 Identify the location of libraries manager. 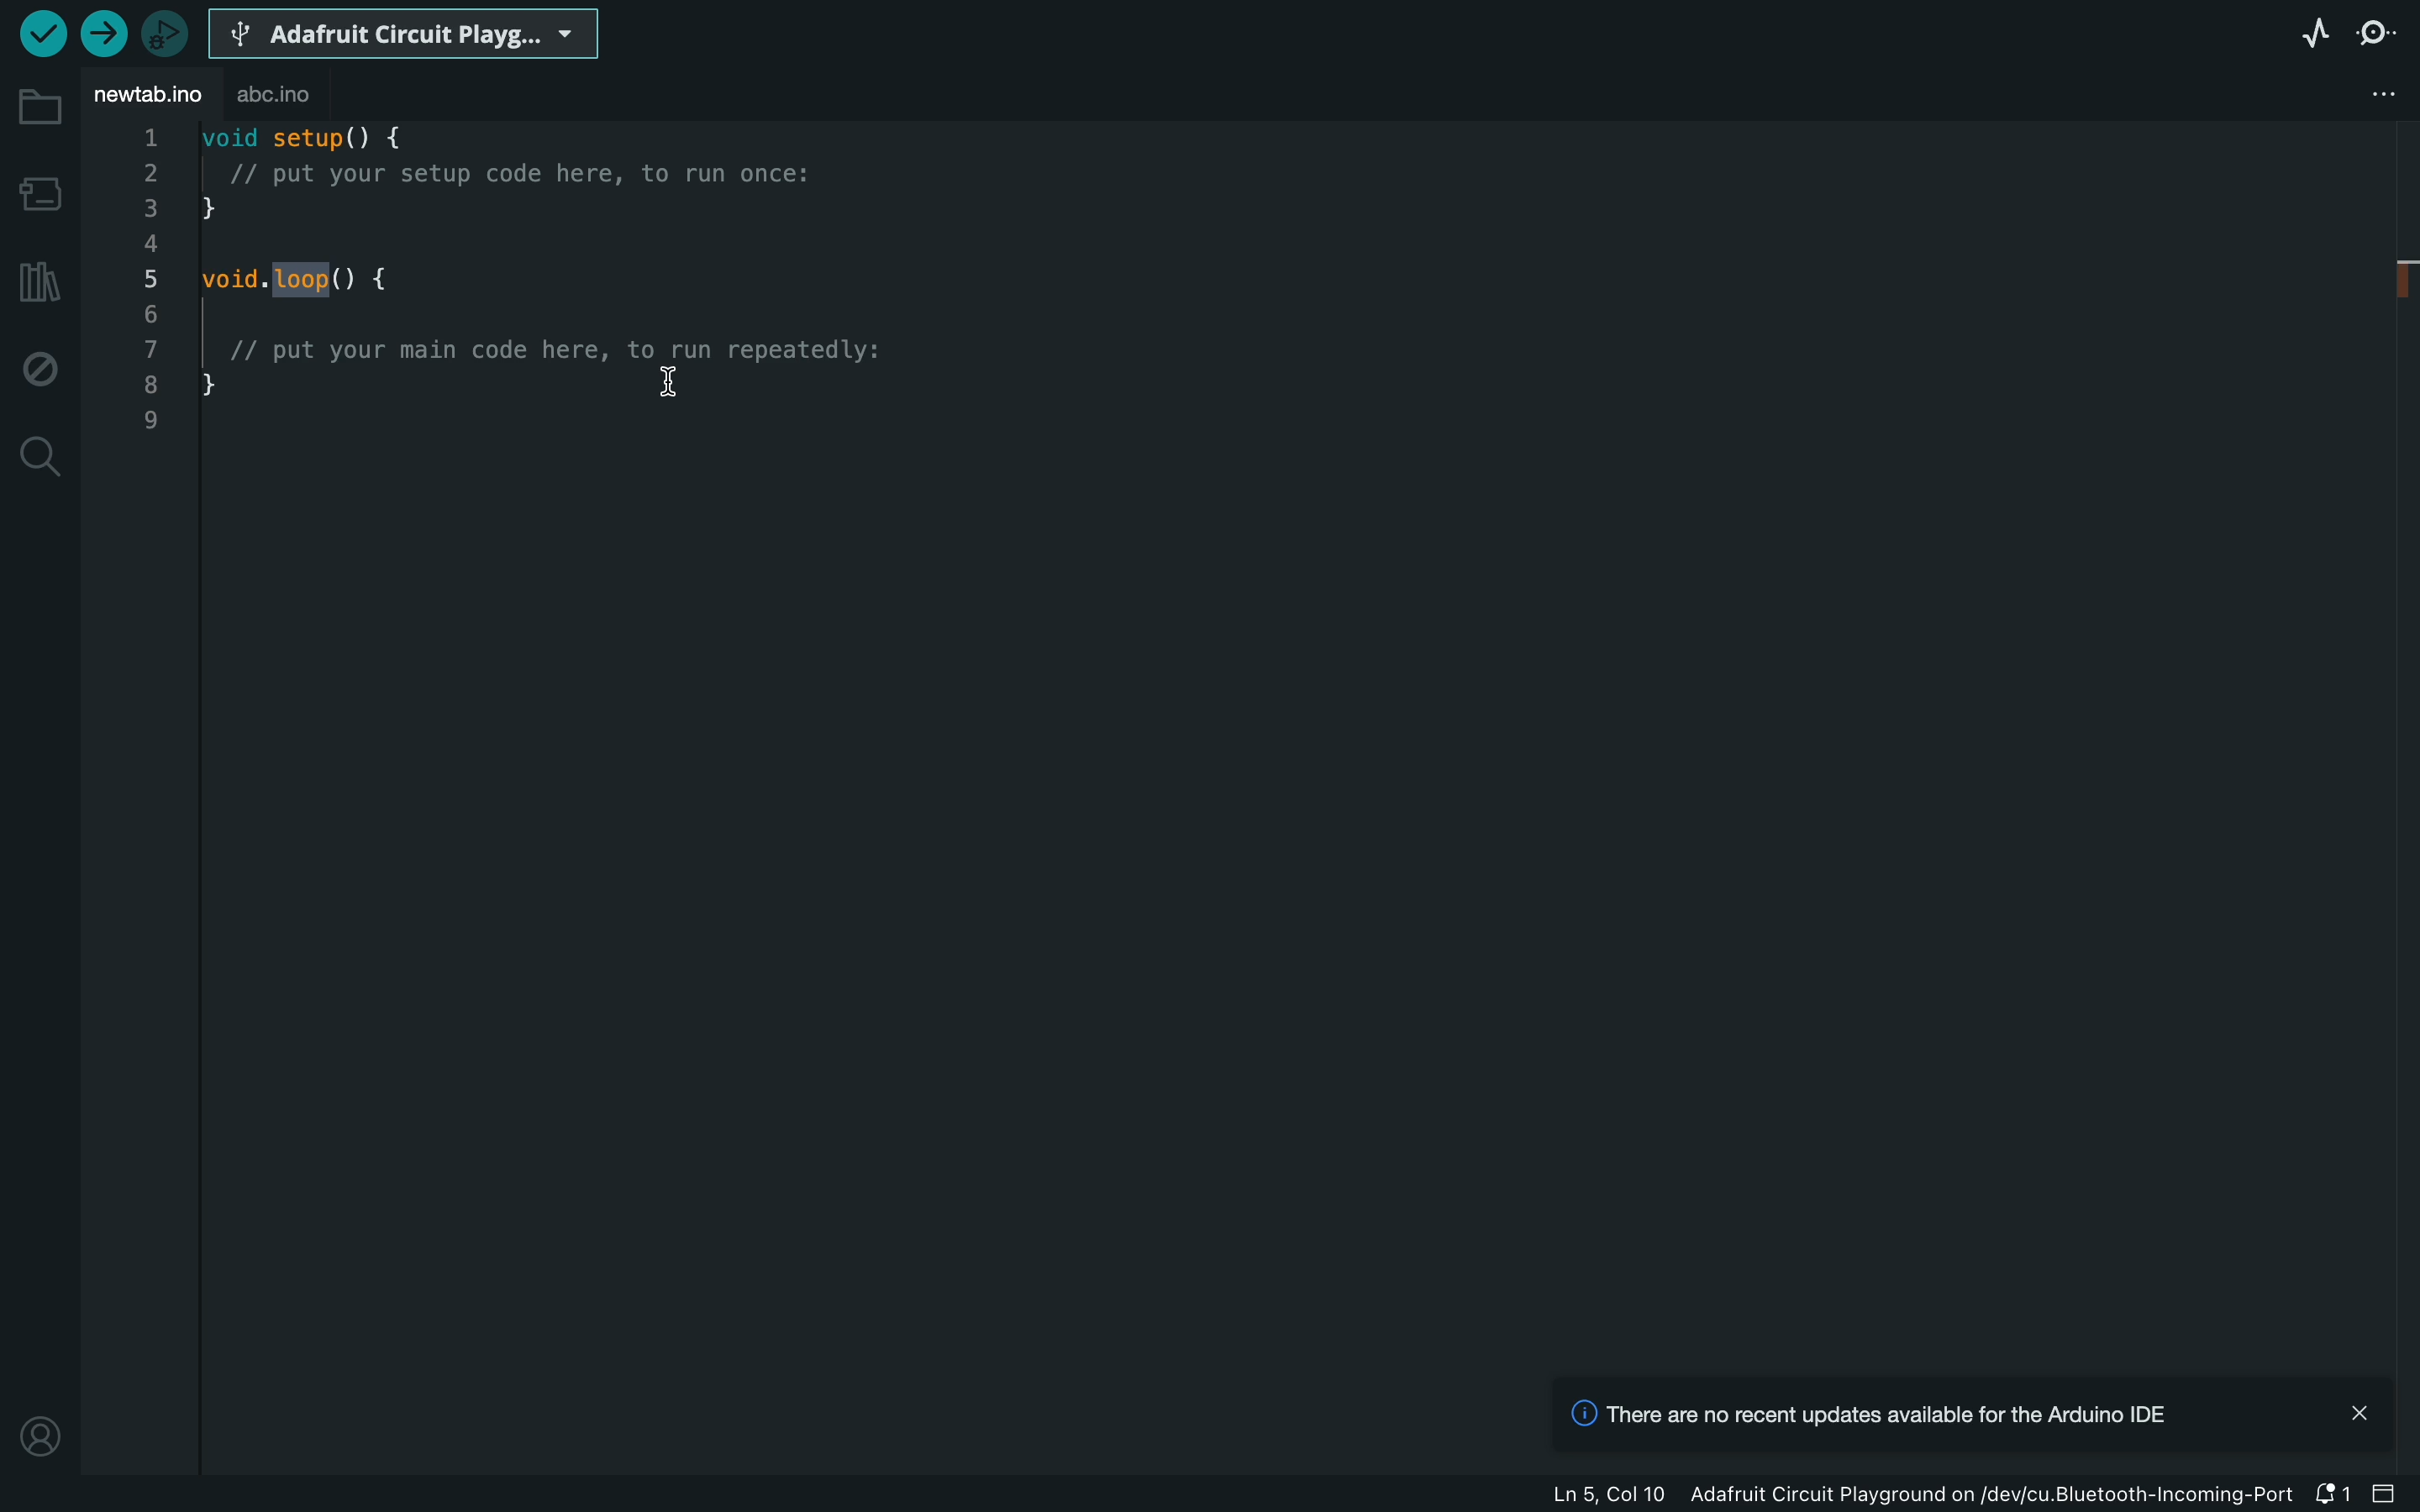
(40, 276).